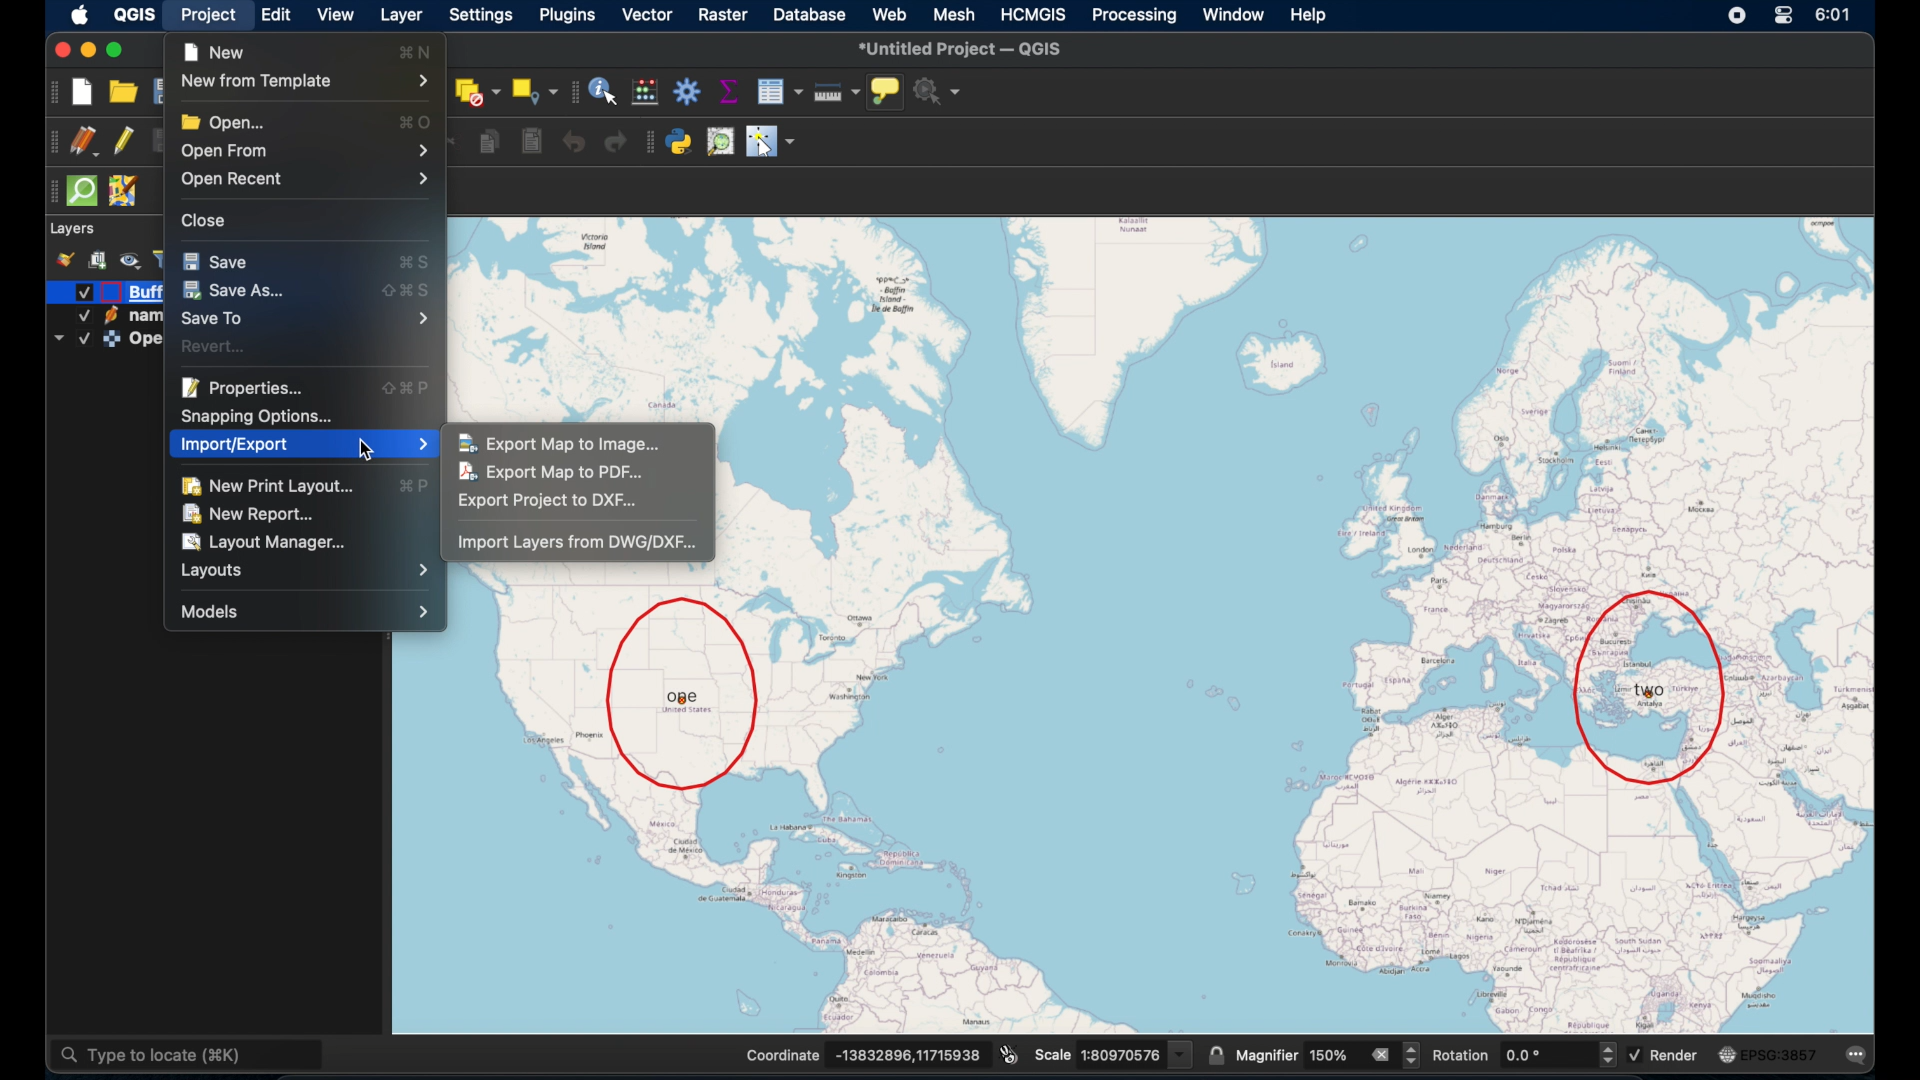 The width and height of the screenshot is (1920, 1080). What do you see at coordinates (835, 90) in the screenshot?
I see `measure line` at bounding box center [835, 90].